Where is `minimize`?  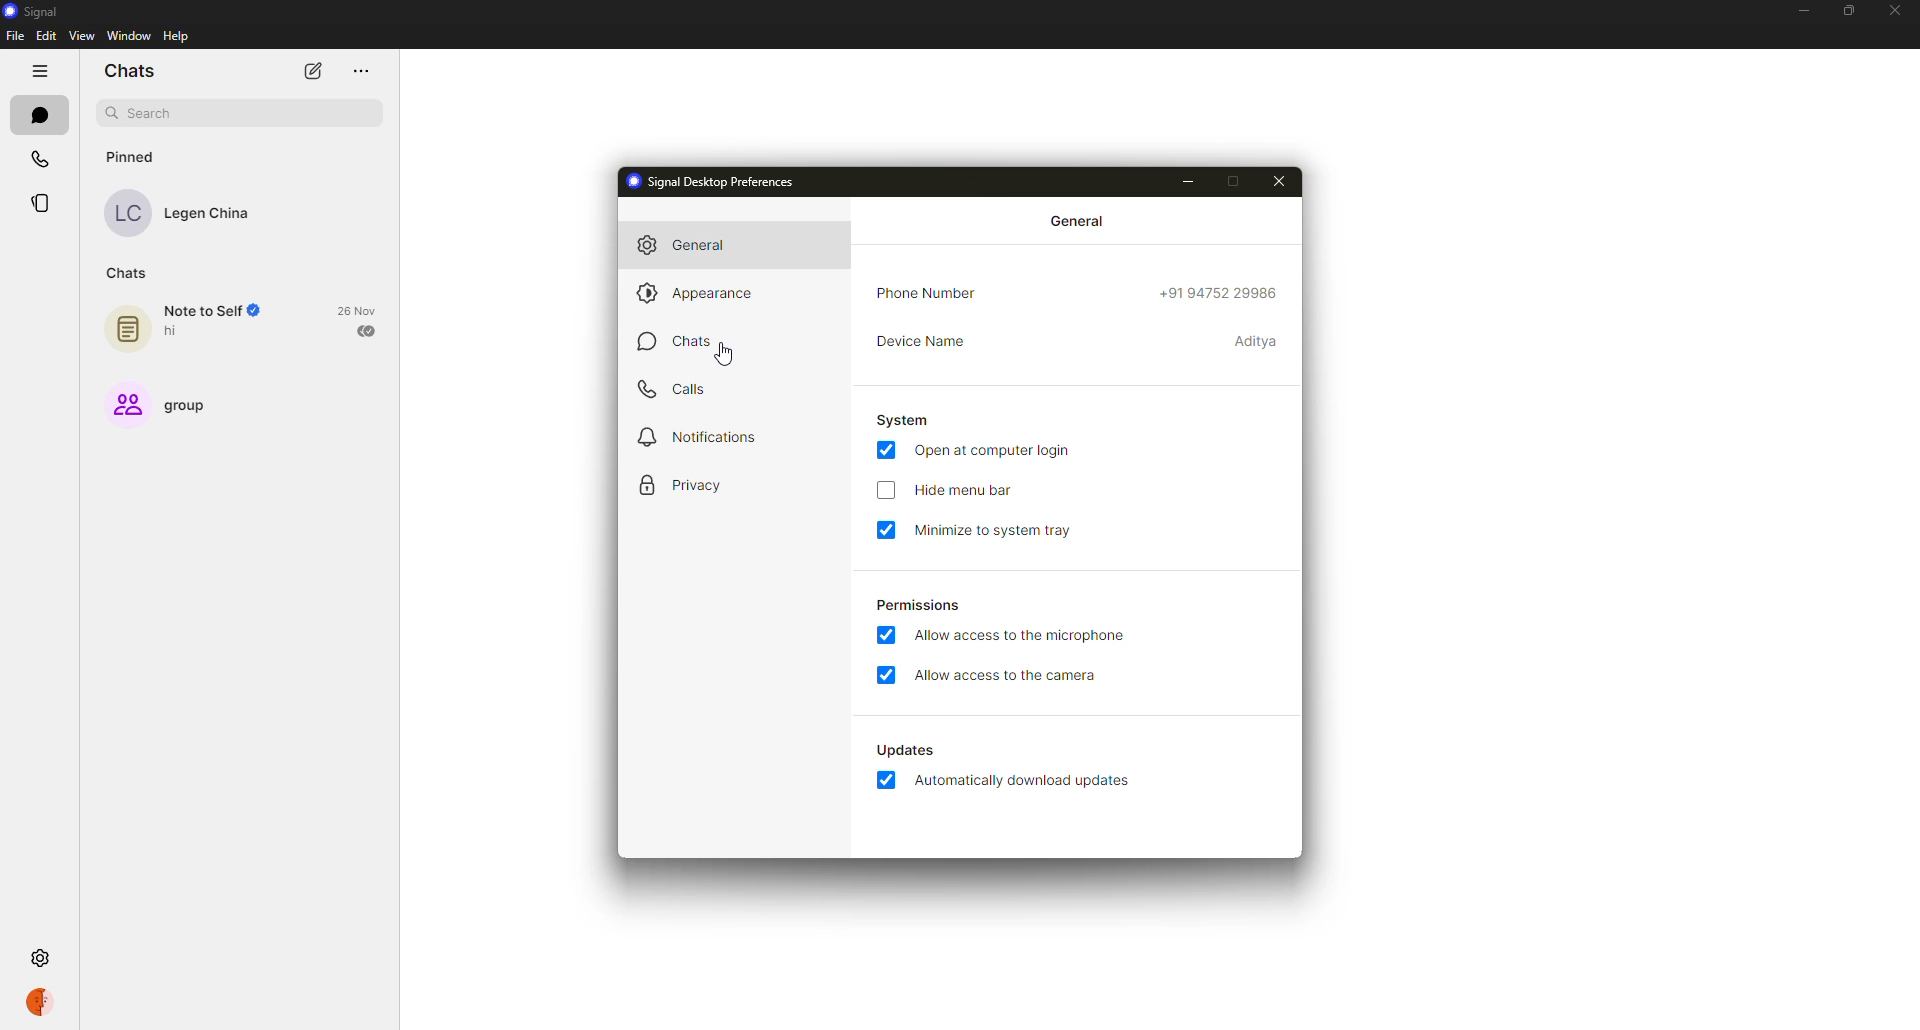 minimize is located at coordinates (1800, 11).